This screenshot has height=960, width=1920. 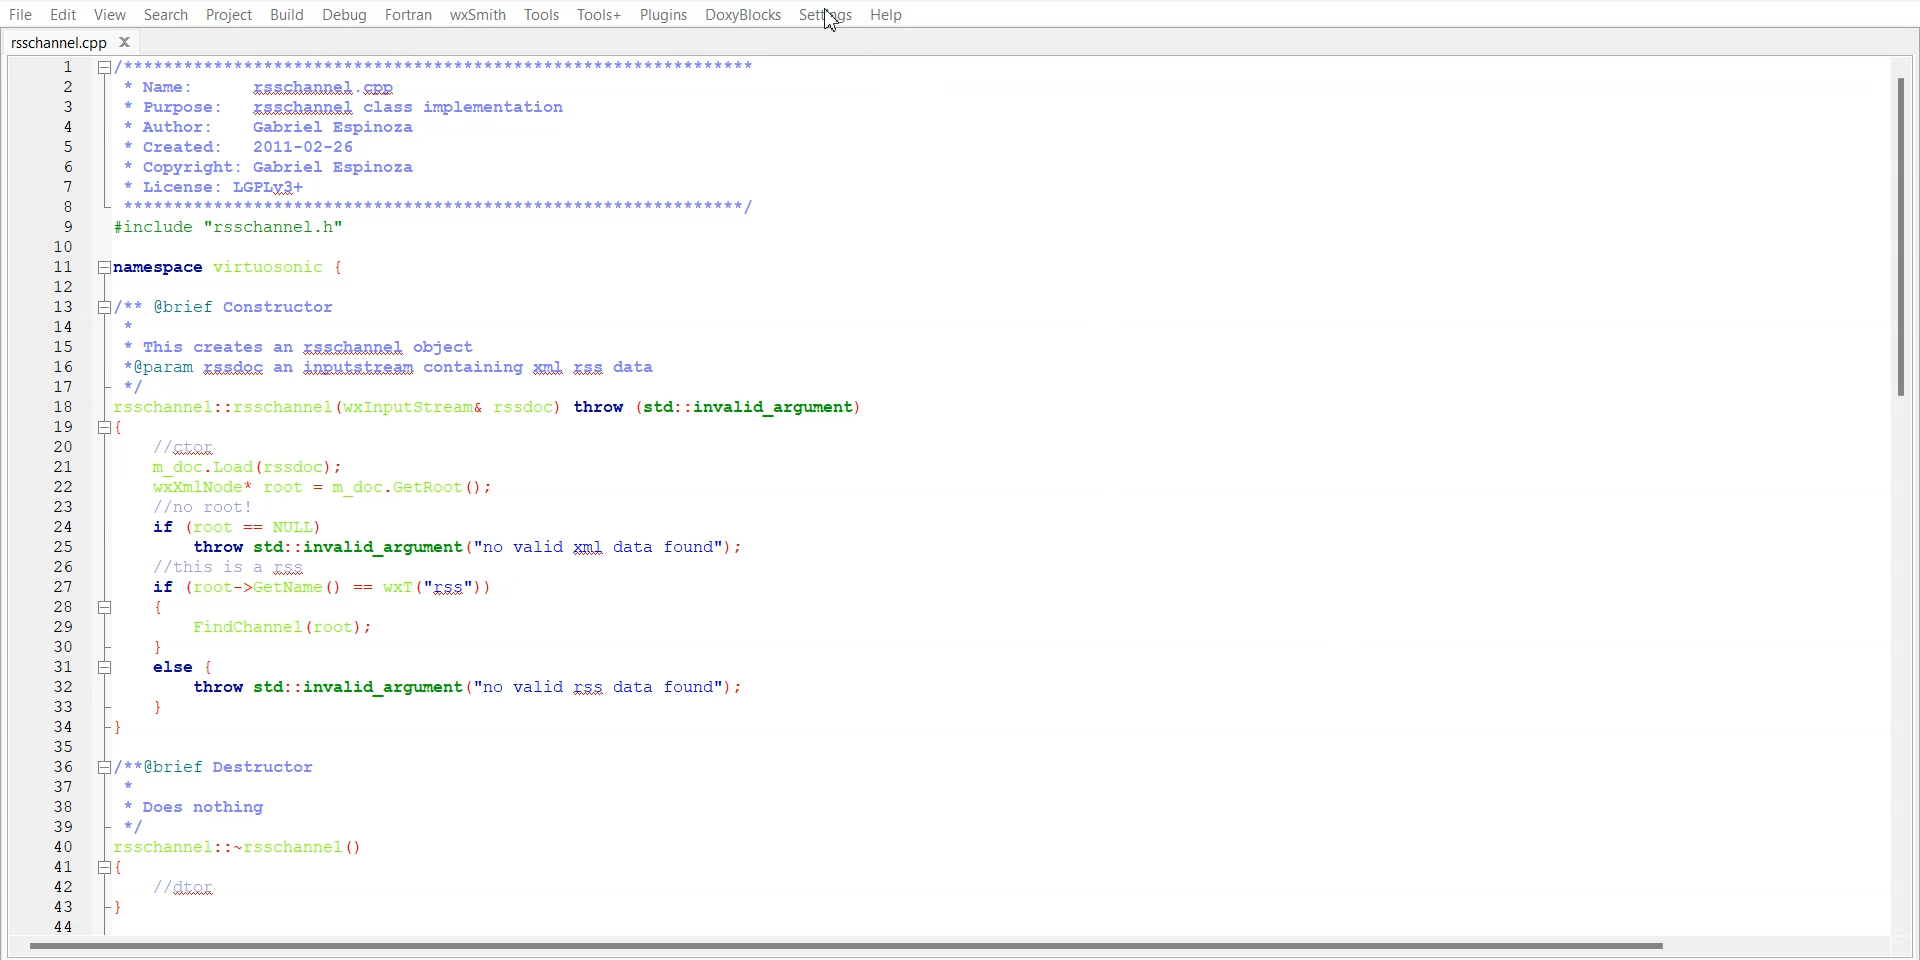 What do you see at coordinates (228, 14) in the screenshot?
I see `Project` at bounding box center [228, 14].